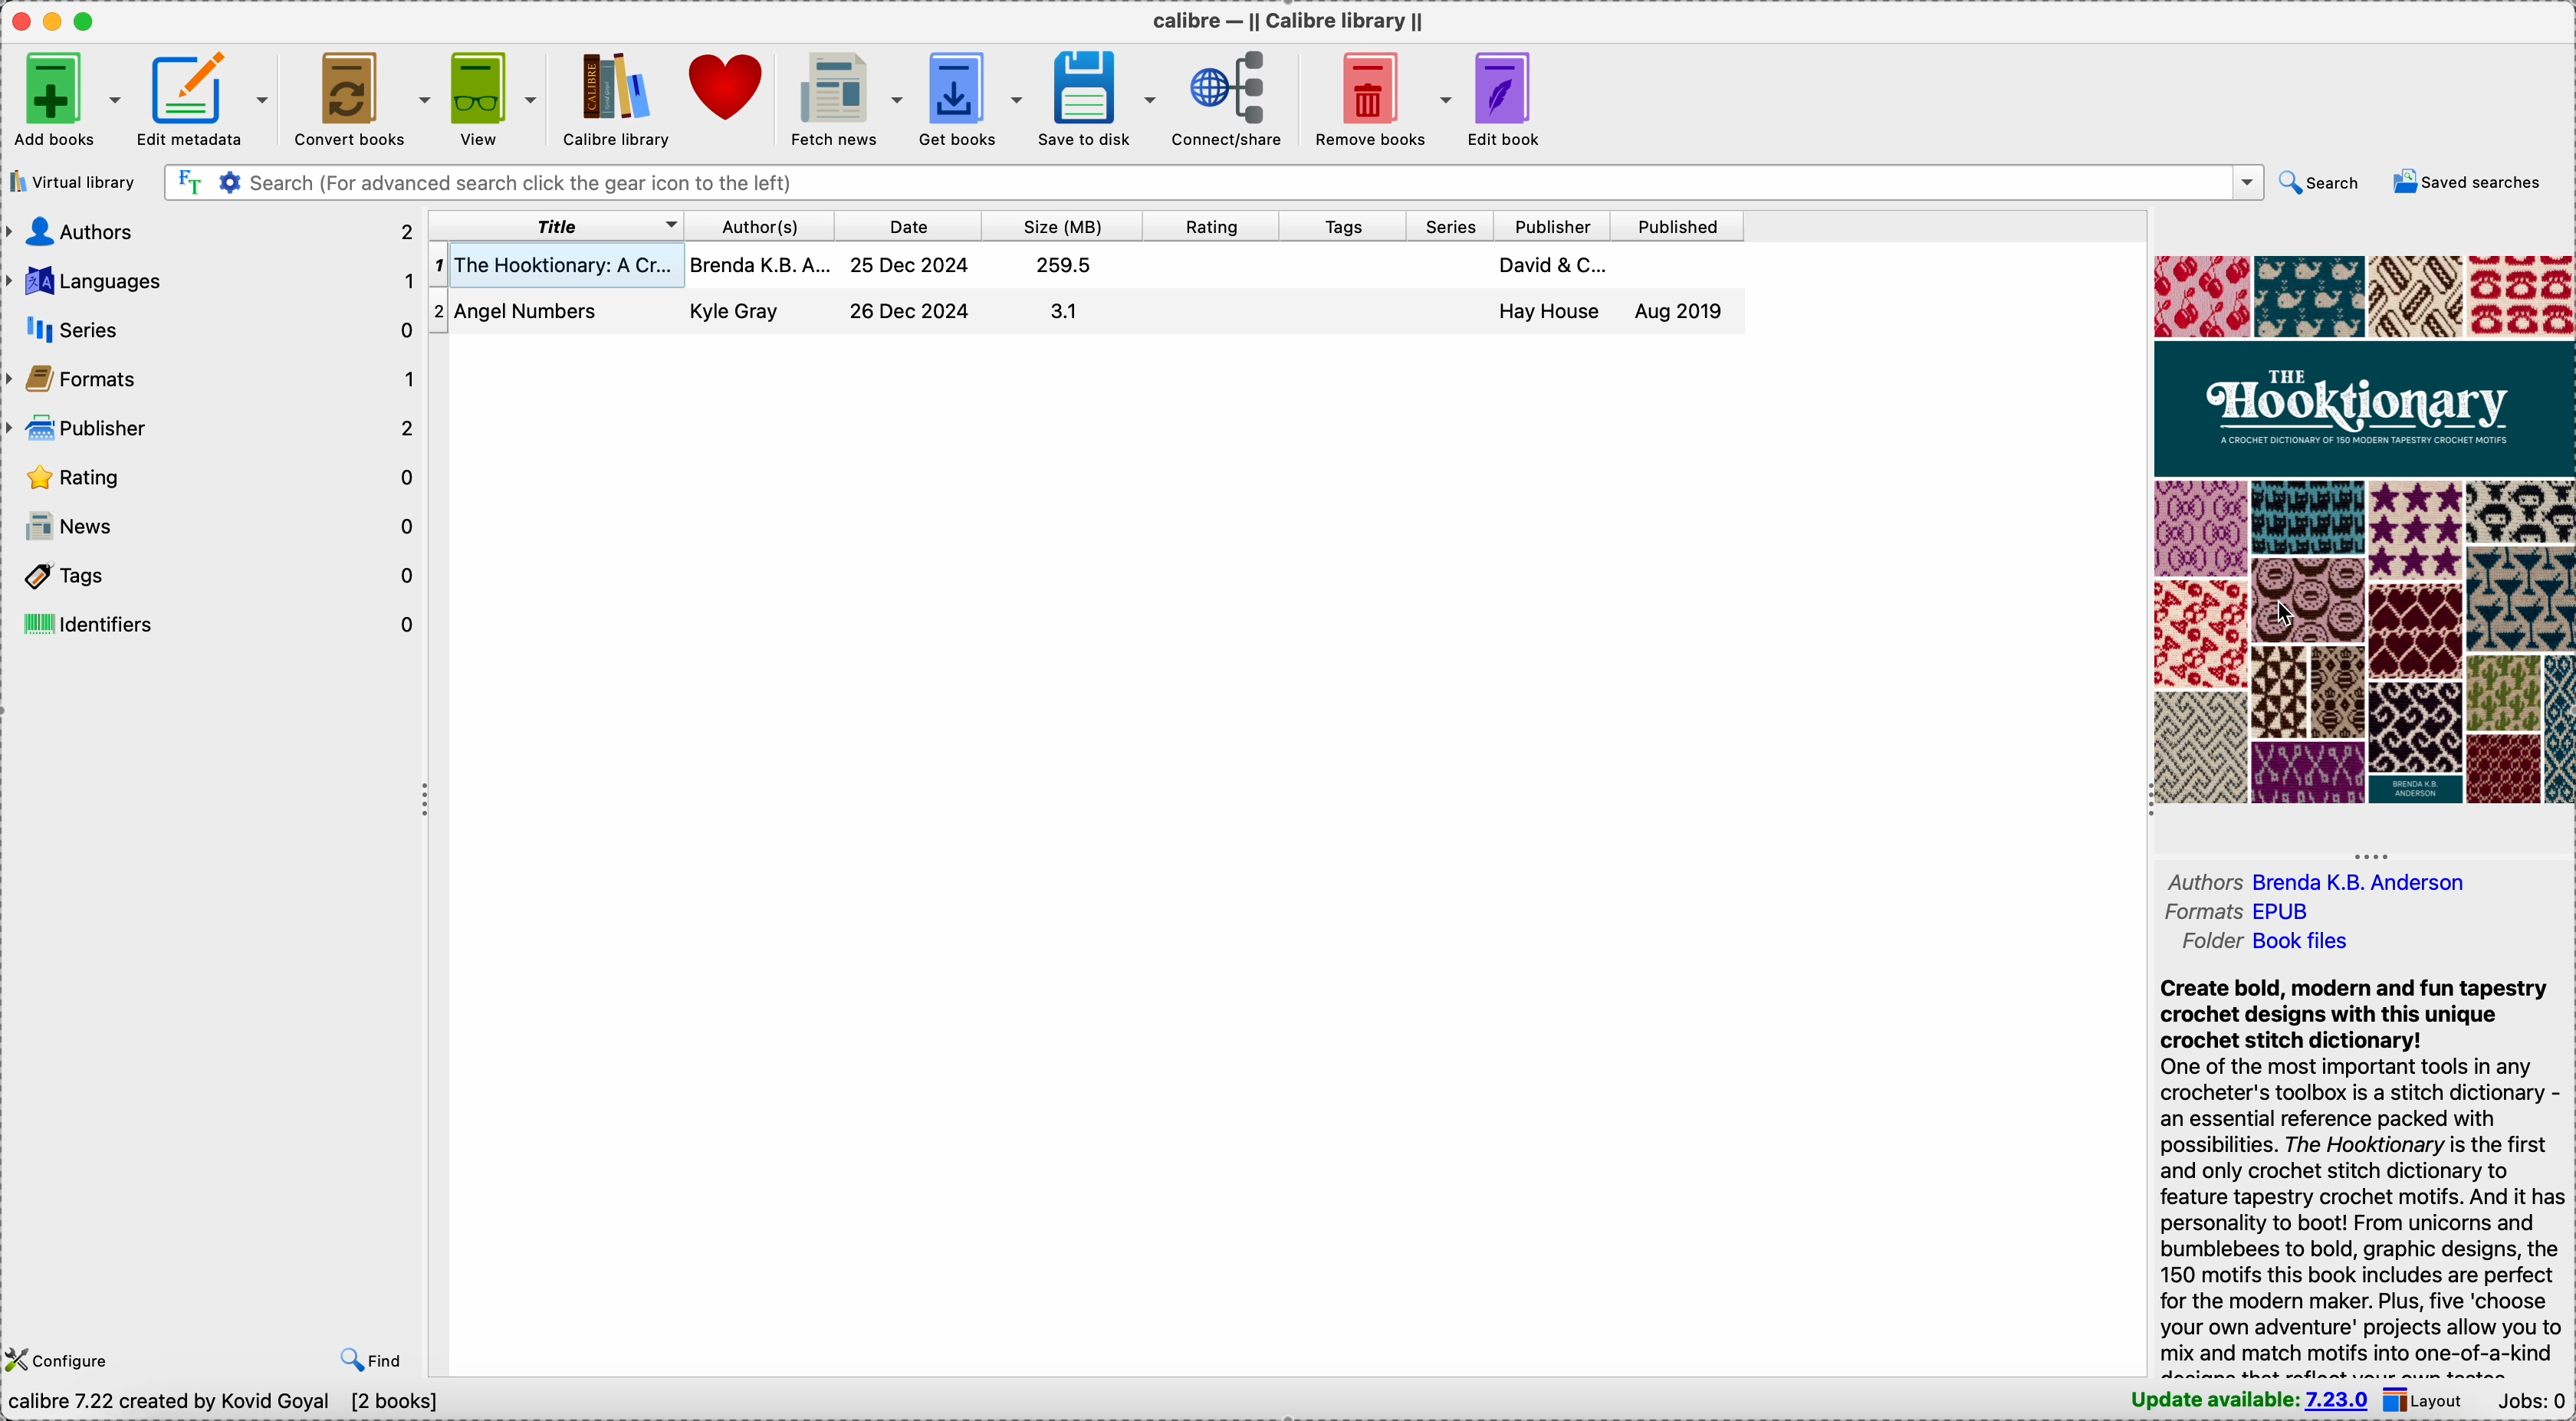 This screenshot has width=2576, height=1421. I want to click on get books, so click(969, 100).